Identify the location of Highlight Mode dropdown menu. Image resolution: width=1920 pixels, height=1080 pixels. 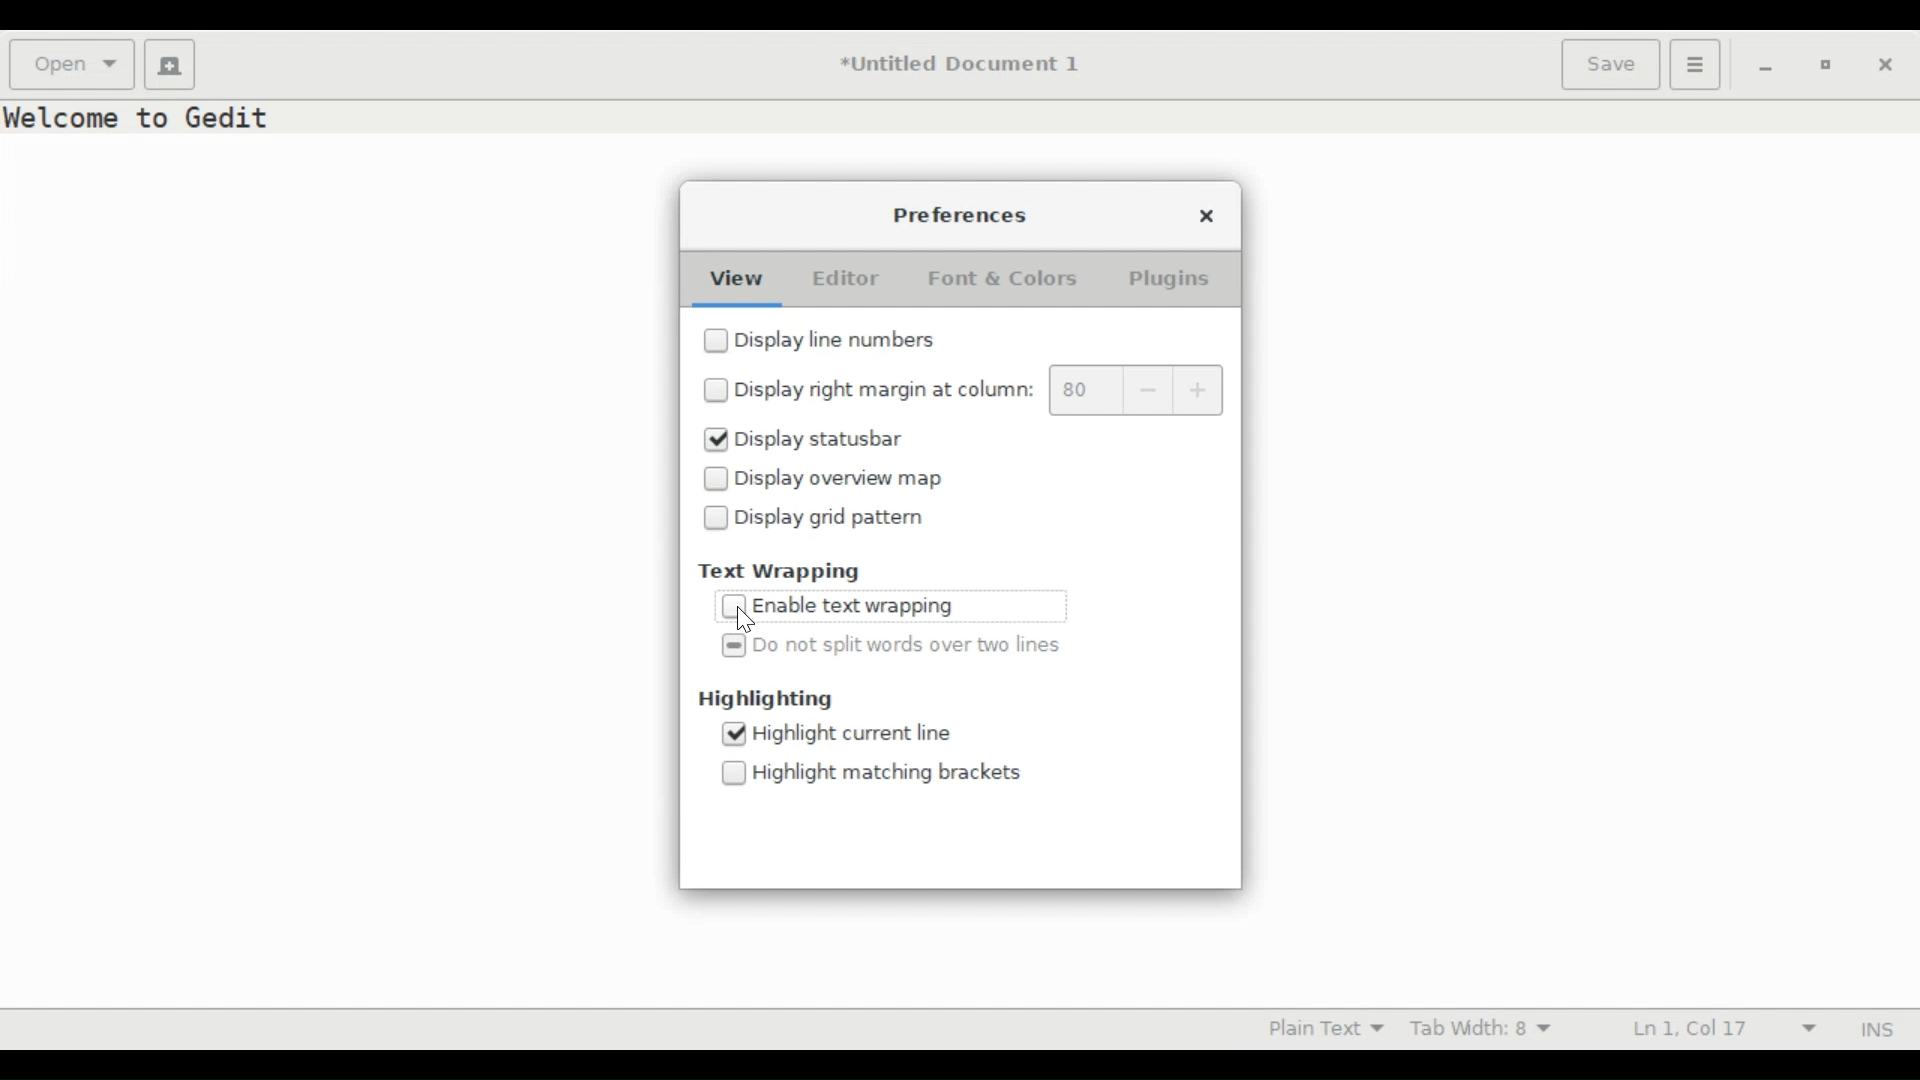
(1336, 1029).